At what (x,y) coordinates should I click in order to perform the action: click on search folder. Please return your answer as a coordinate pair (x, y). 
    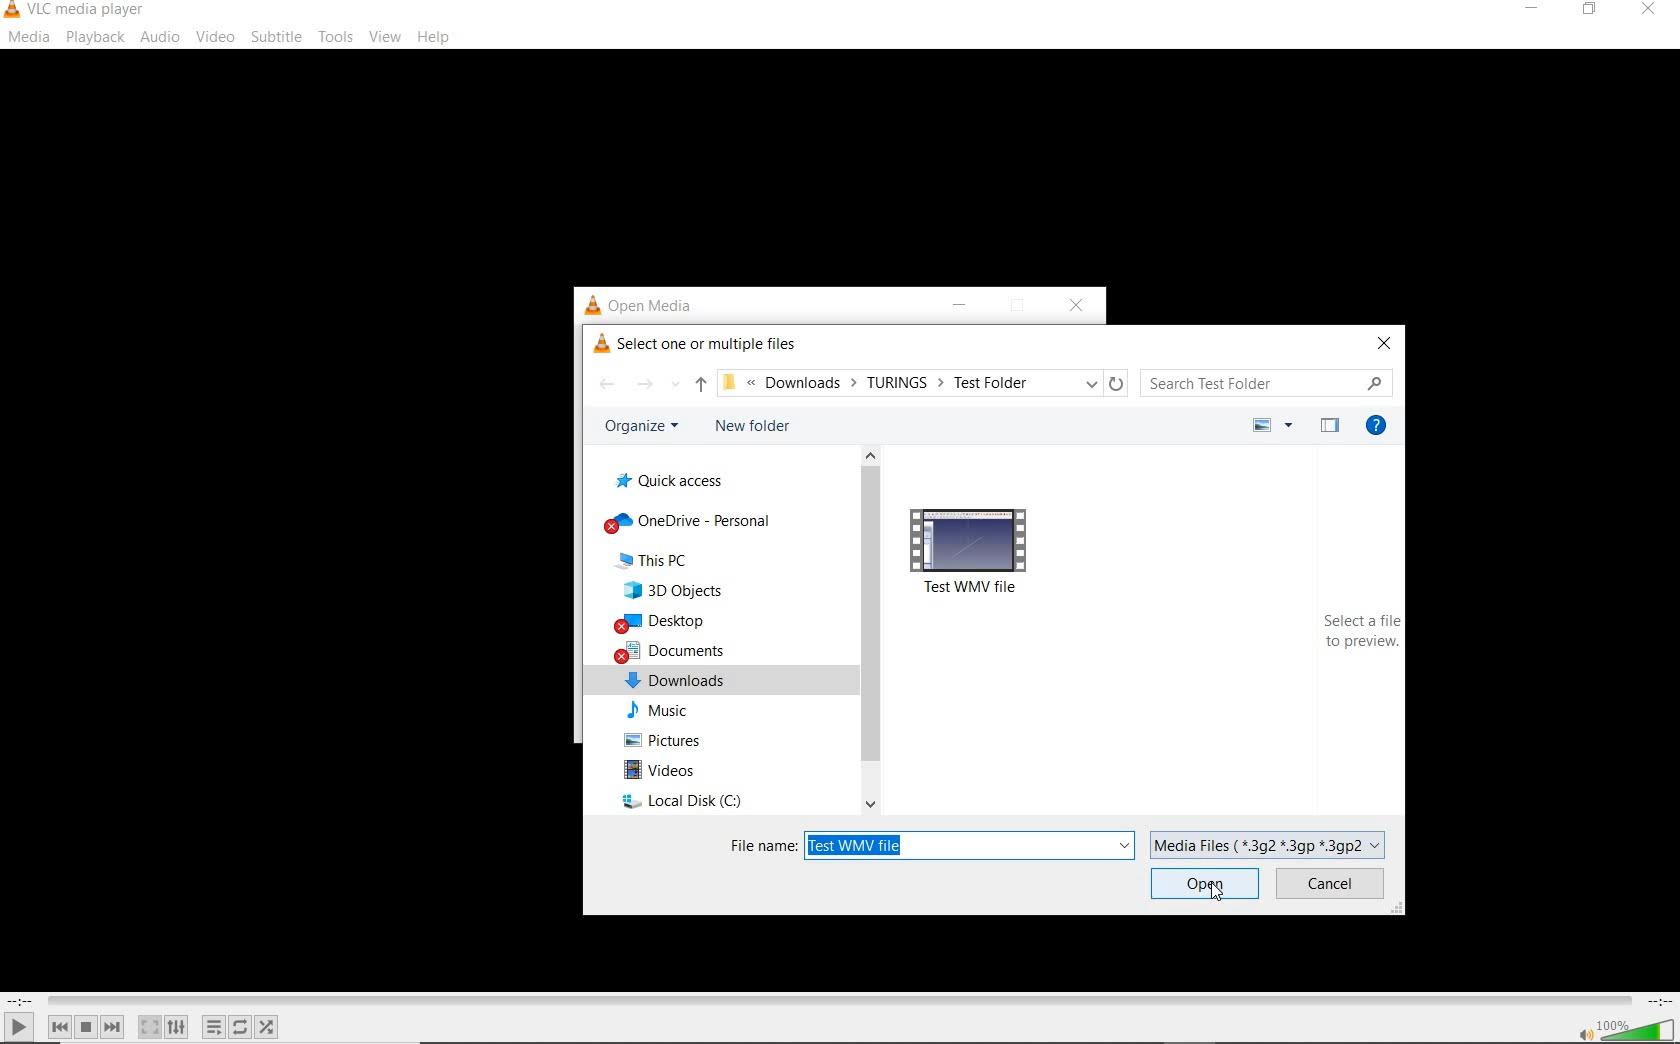
    Looking at the image, I should click on (1267, 383).